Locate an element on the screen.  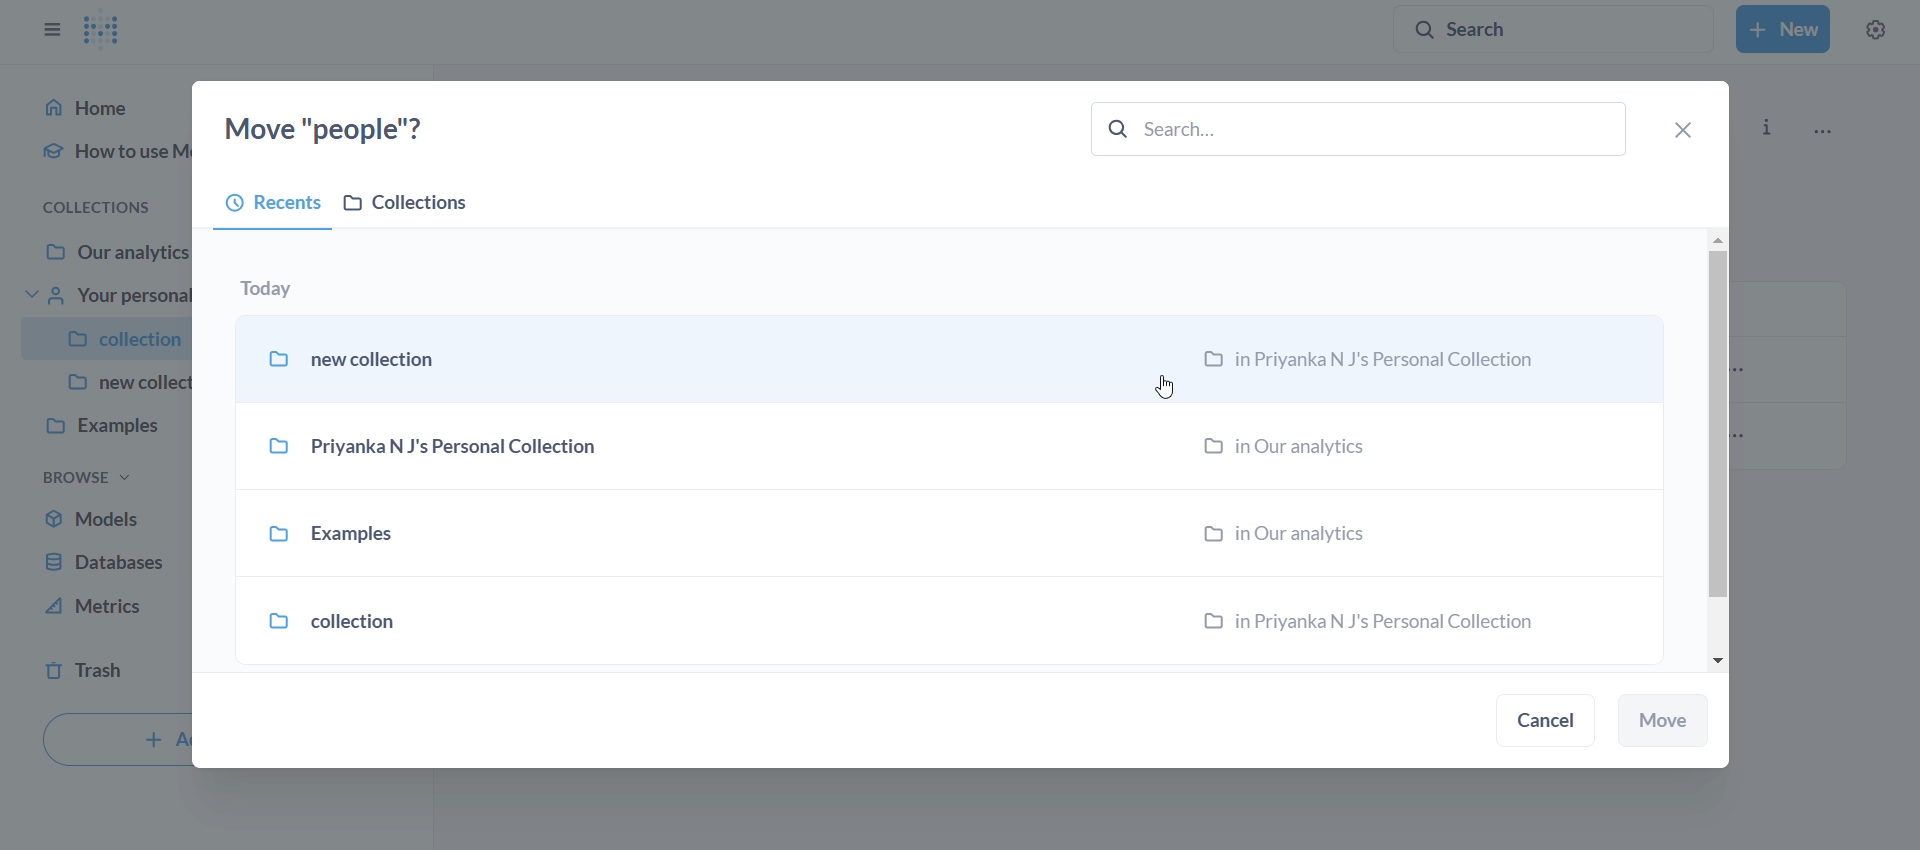
cancel is located at coordinates (1545, 720).